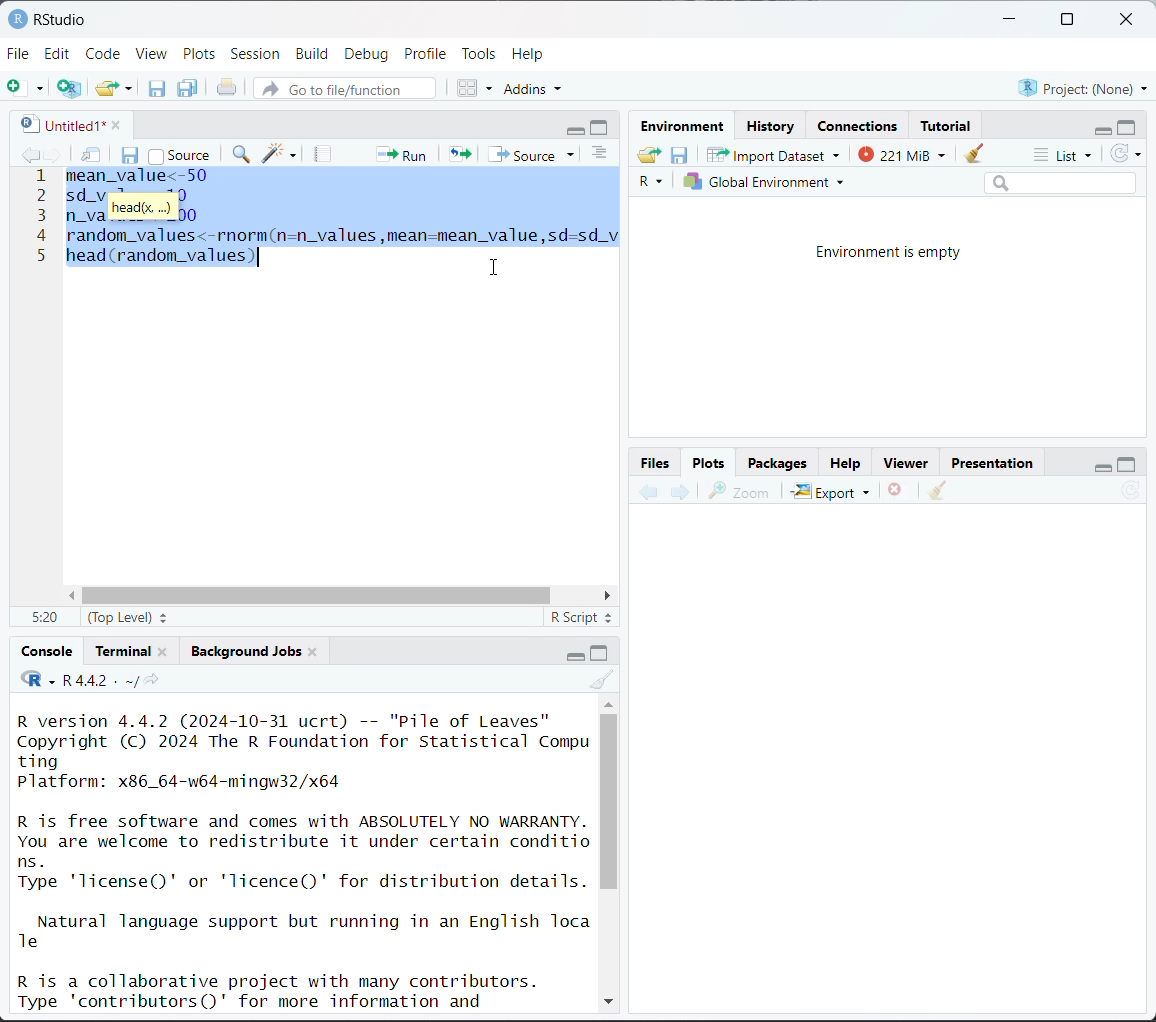 Image resolution: width=1156 pixels, height=1022 pixels. I want to click on view the current working directory, so click(151, 680).